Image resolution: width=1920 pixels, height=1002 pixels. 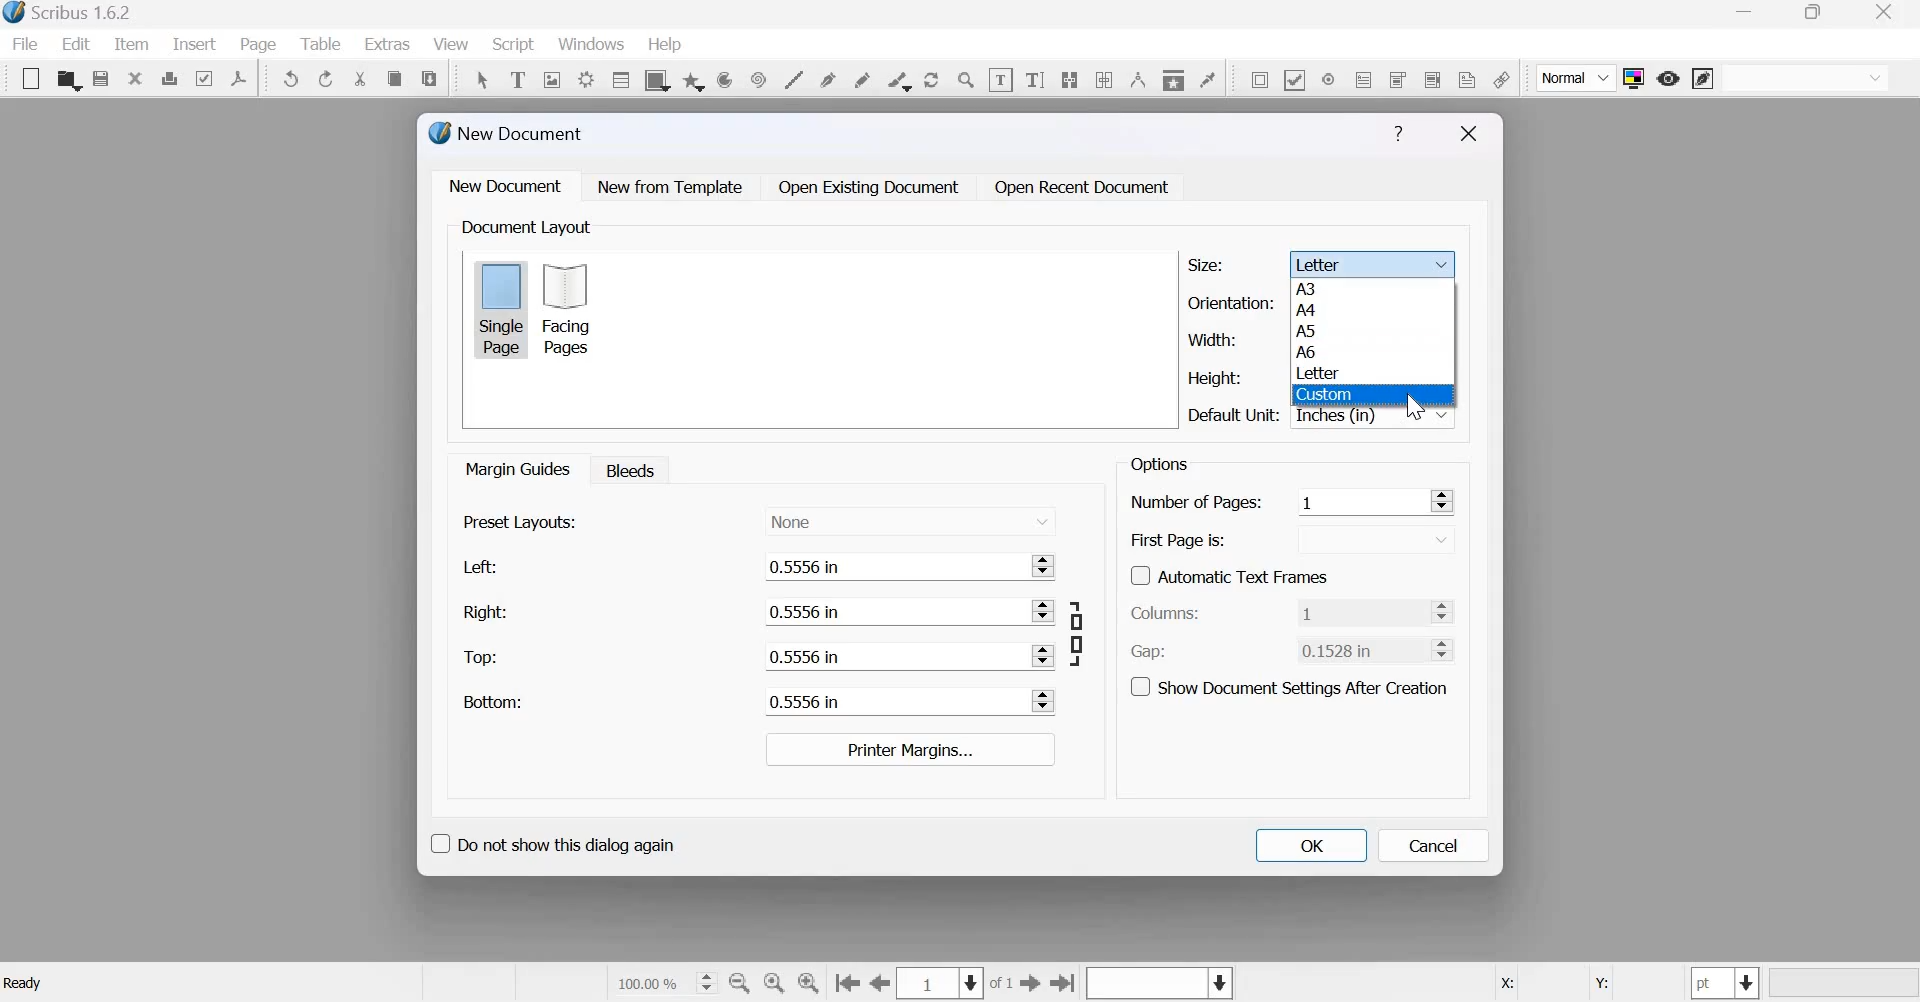 I want to click on PDF push button, so click(x=1256, y=79).